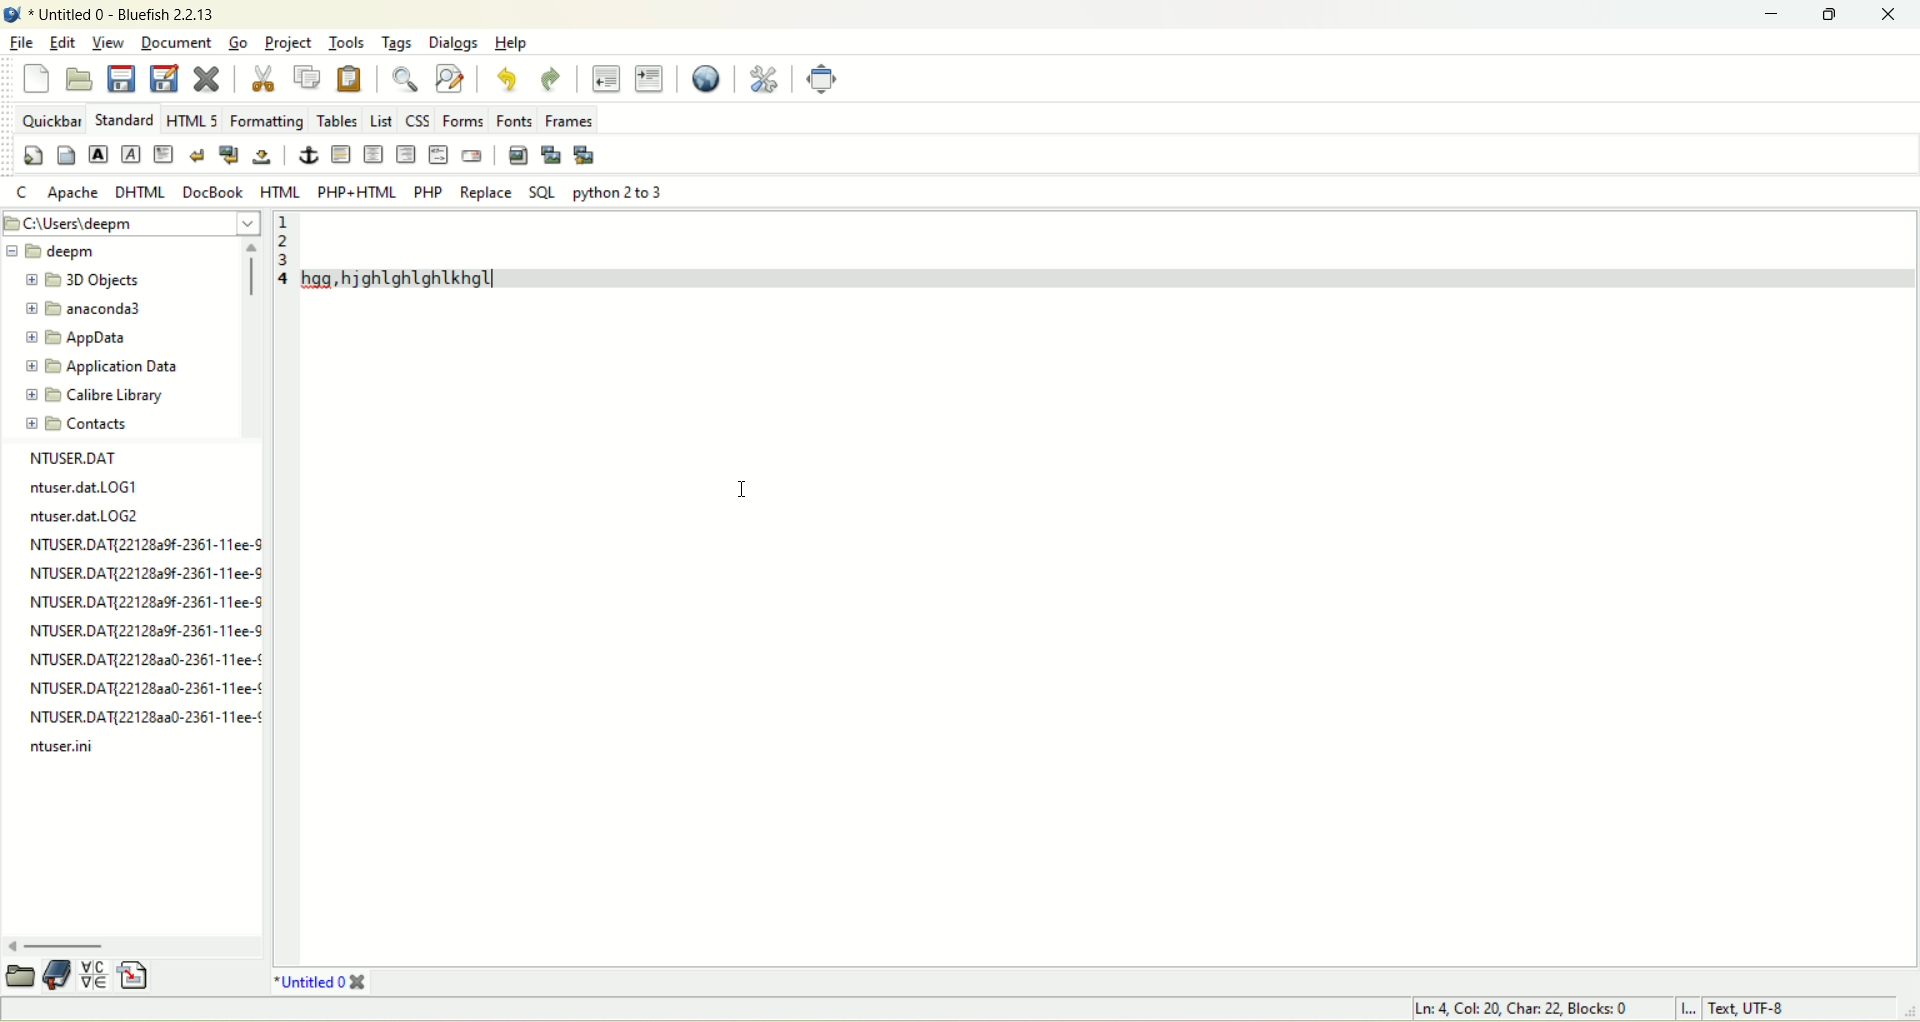 This screenshot has width=1920, height=1022. What do you see at coordinates (145, 714) in the screenshot?
I see `NTUSER.DAT{221282a0-2361-11ee-¢` at bounding box center [145, 714].